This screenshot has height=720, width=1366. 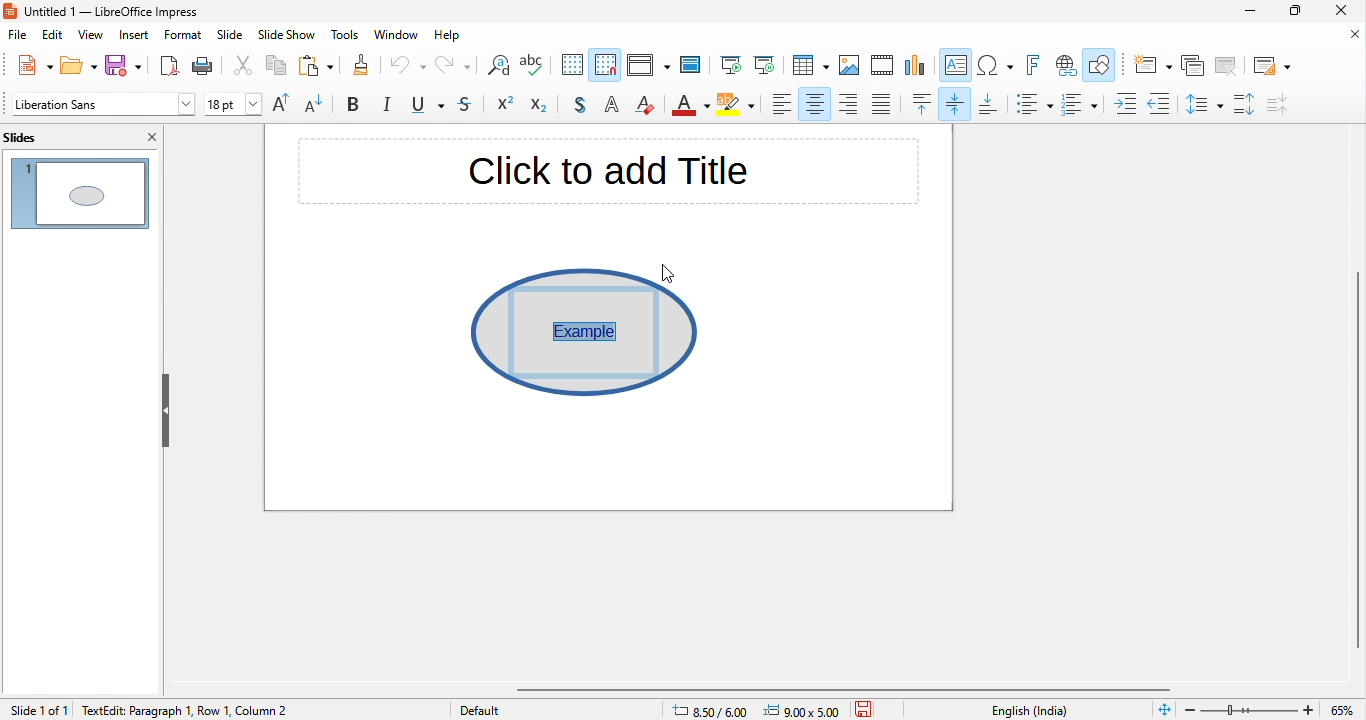 I want to click on , so click(x=577, y=330).